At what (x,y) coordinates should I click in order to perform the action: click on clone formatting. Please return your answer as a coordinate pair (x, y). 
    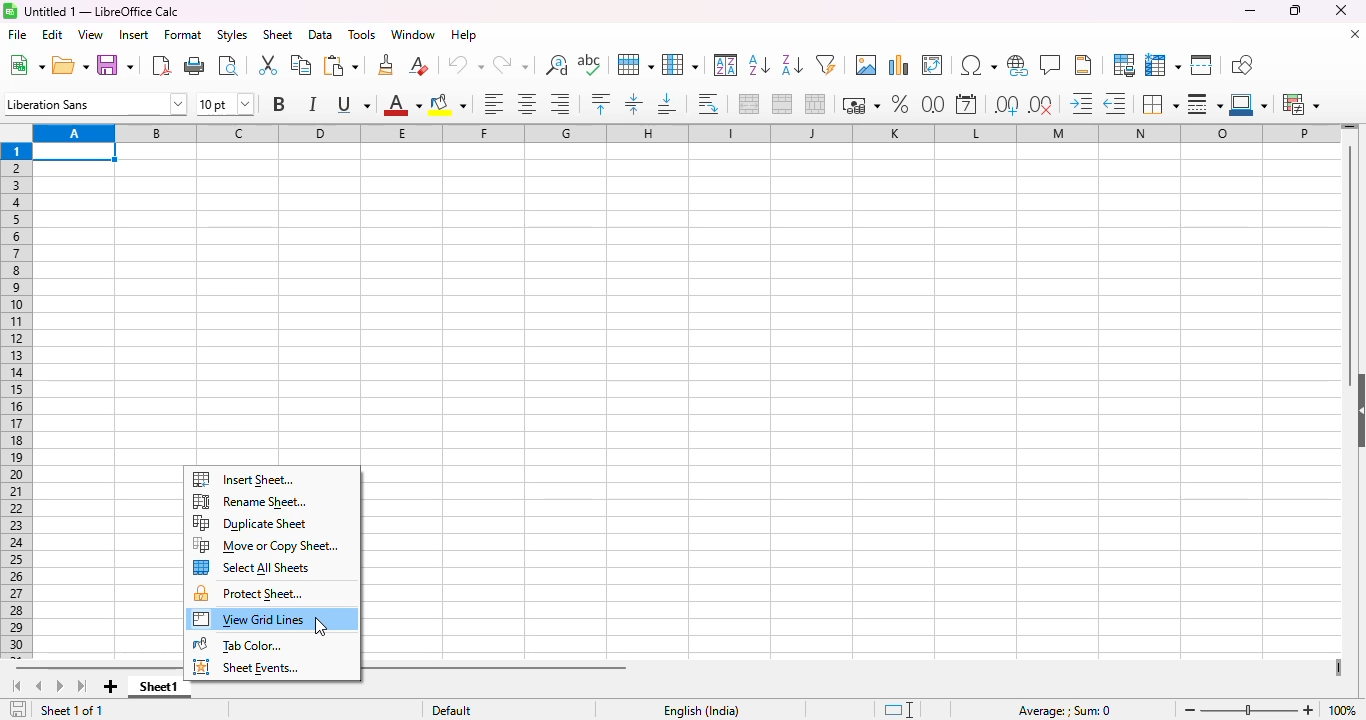
    Looking at the image, I should click on (385, 64).